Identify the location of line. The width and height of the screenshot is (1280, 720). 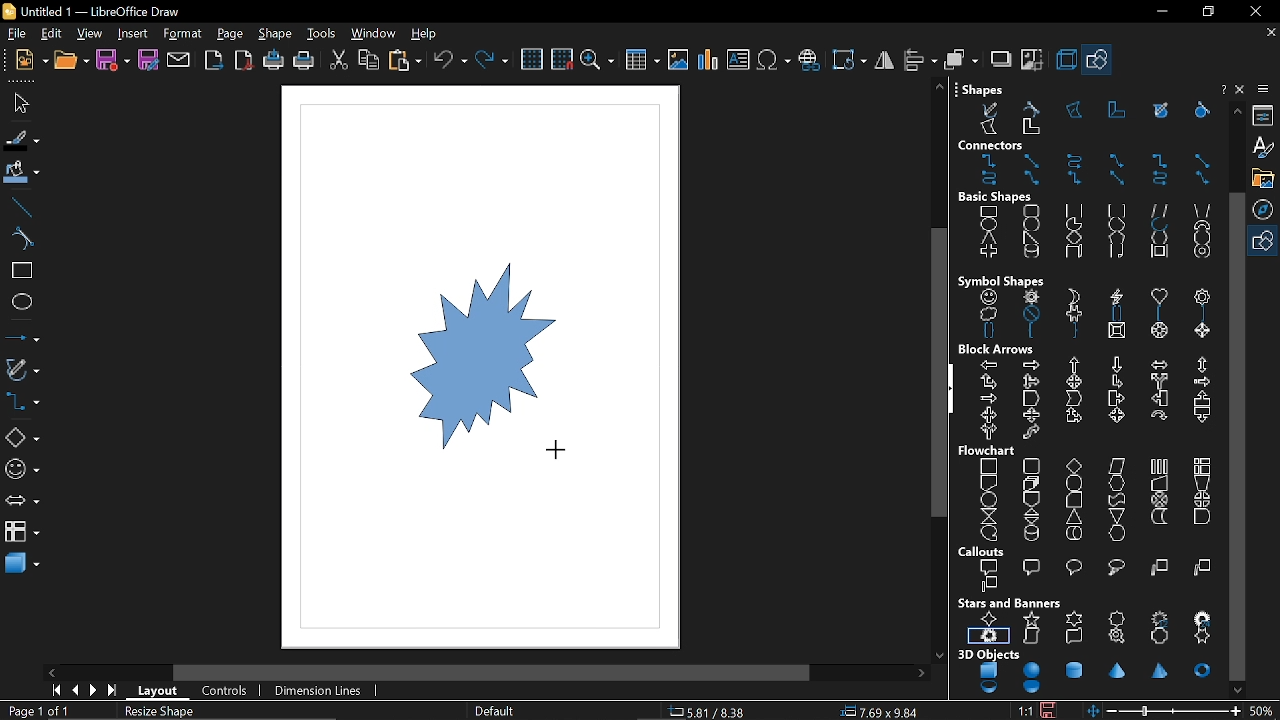
(21, 208).